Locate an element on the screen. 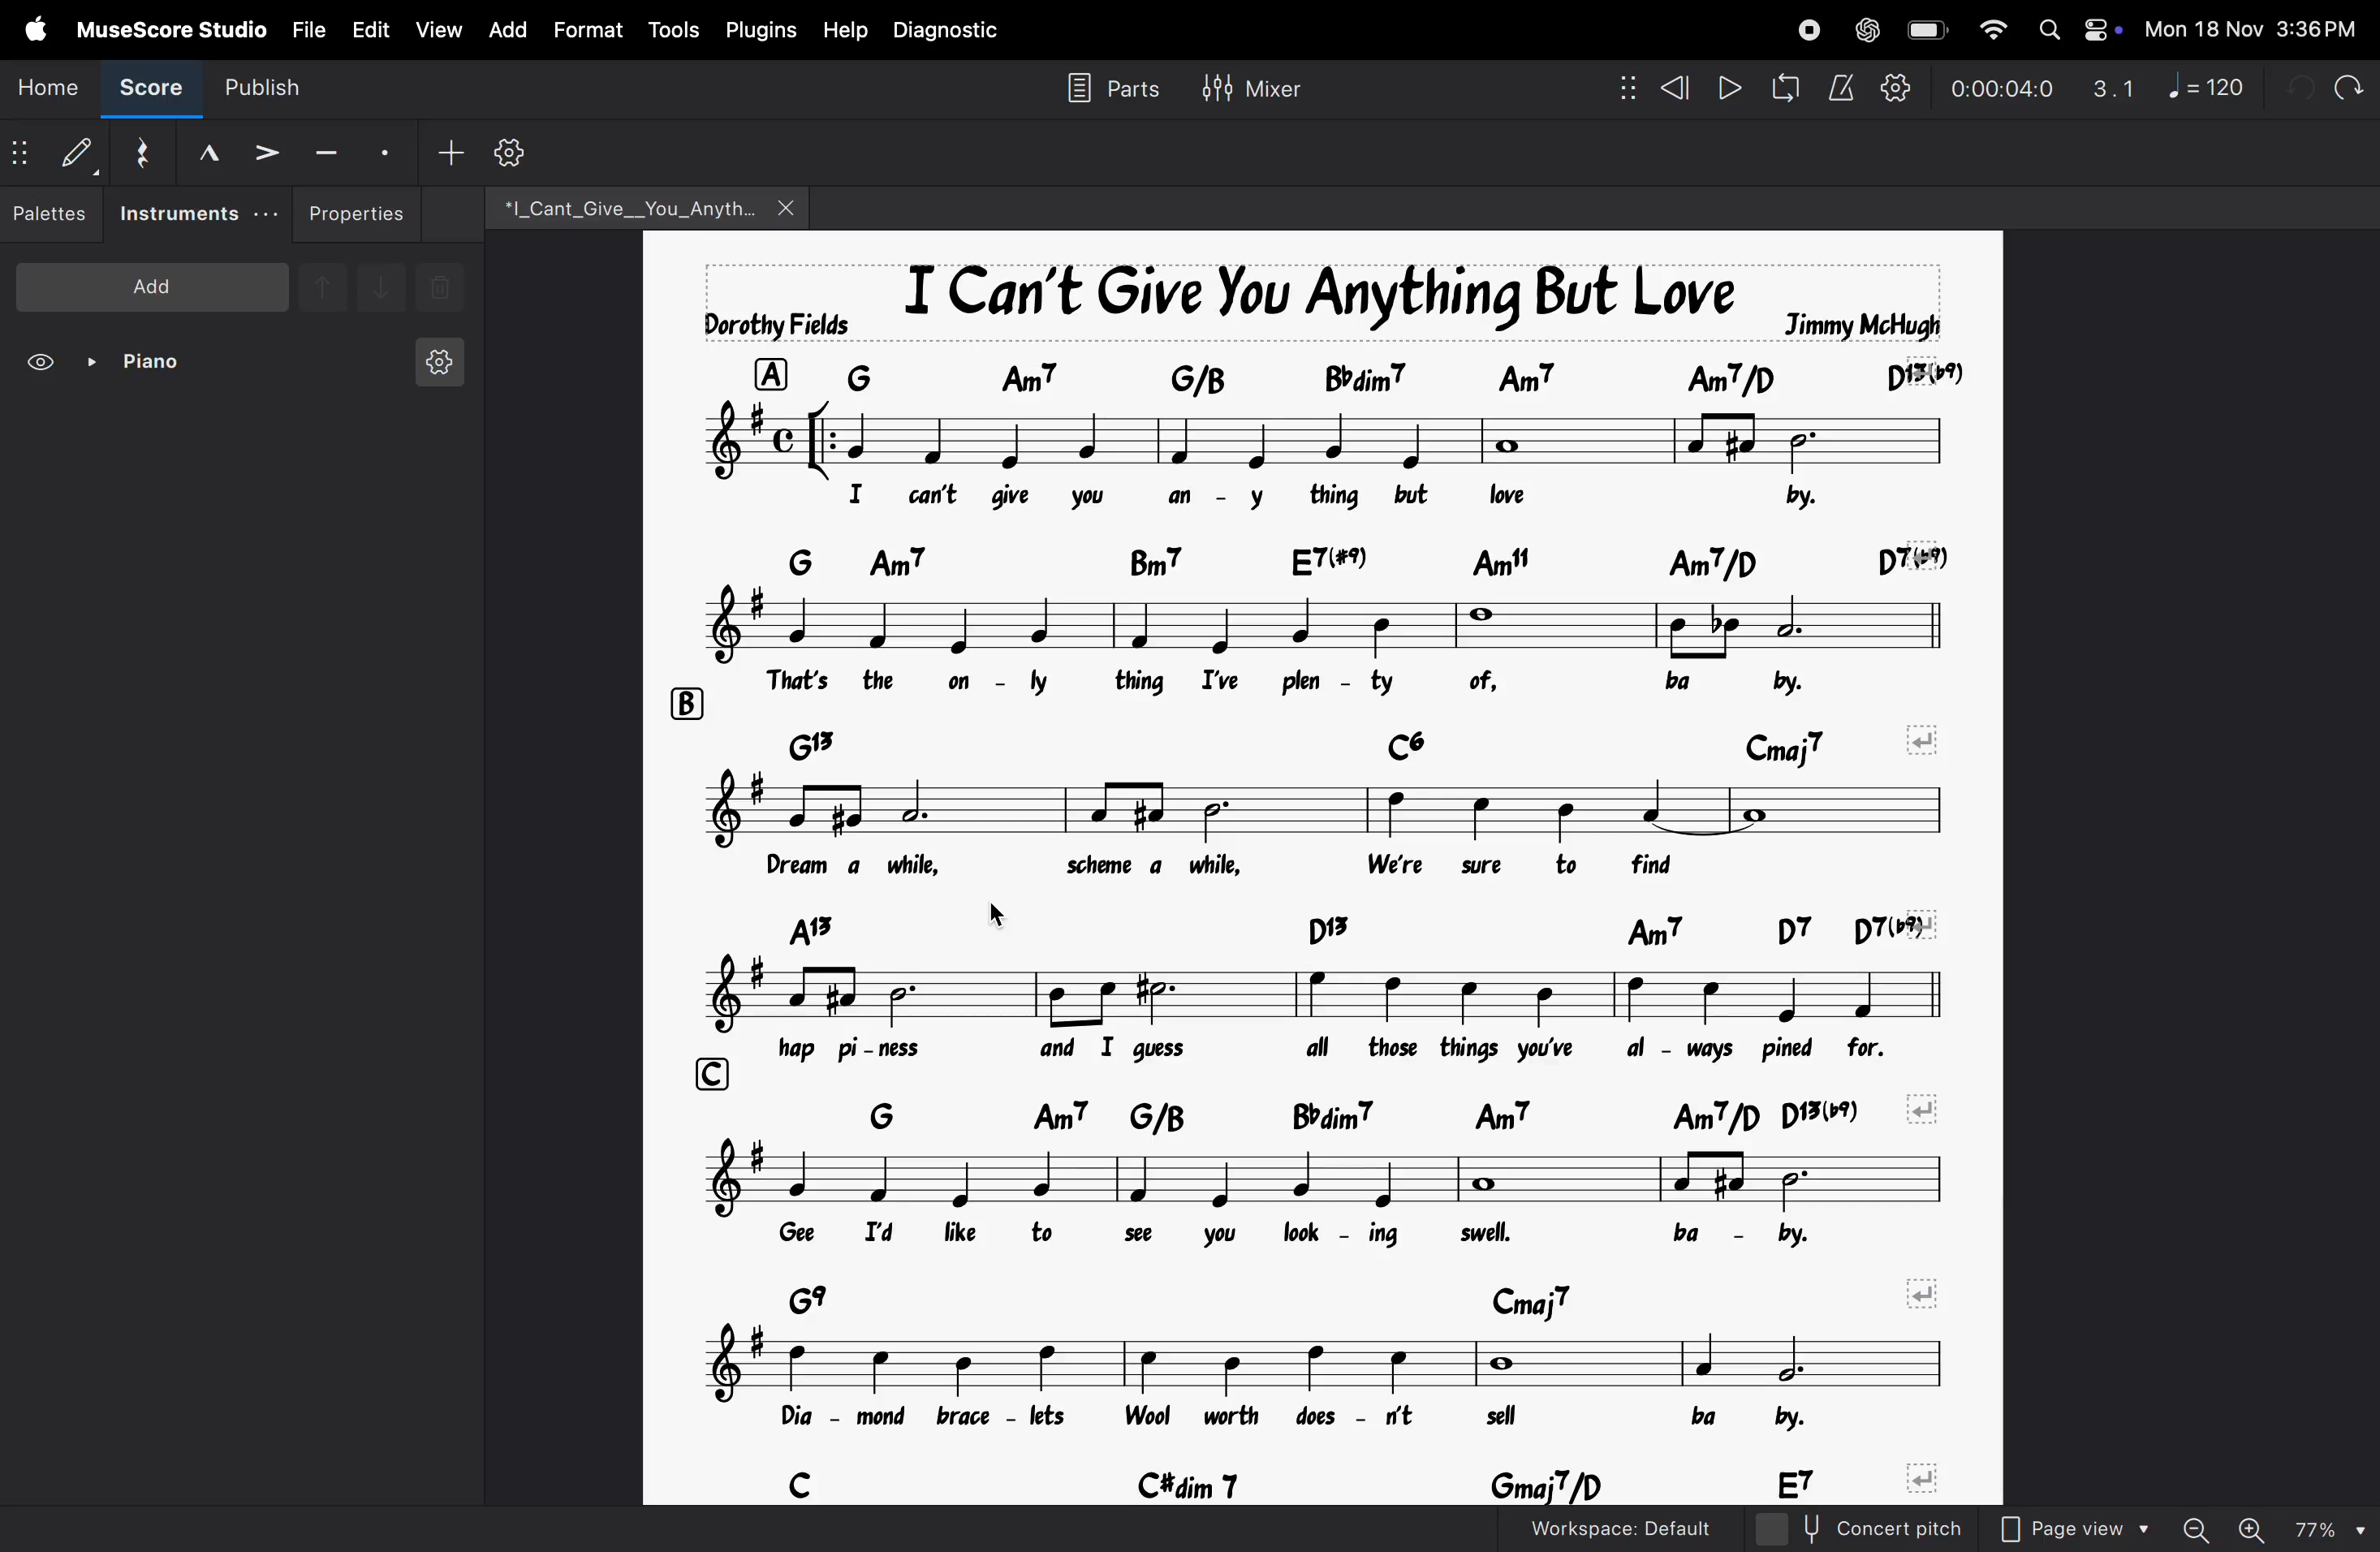  wifi is located at coordinates (1988, 31).